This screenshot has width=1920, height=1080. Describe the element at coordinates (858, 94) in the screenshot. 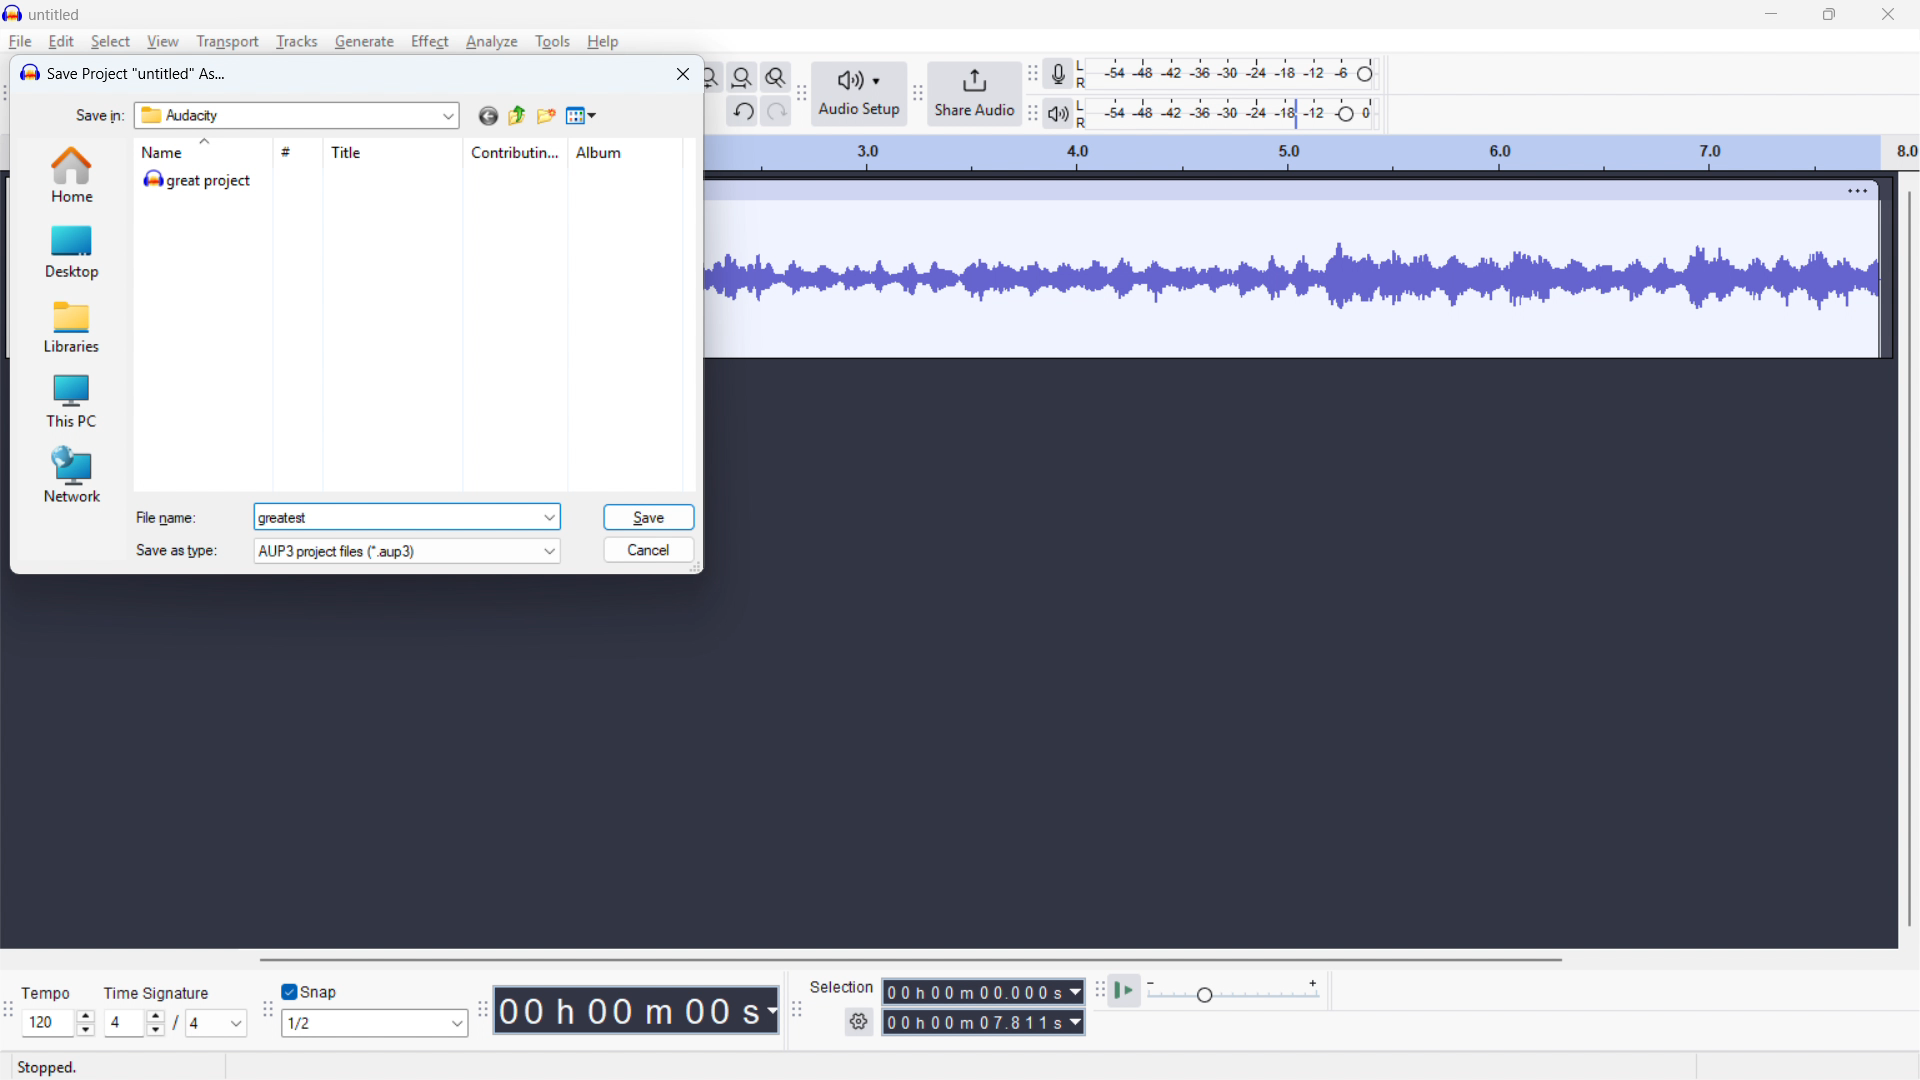

I see ` audio setup` at that location.